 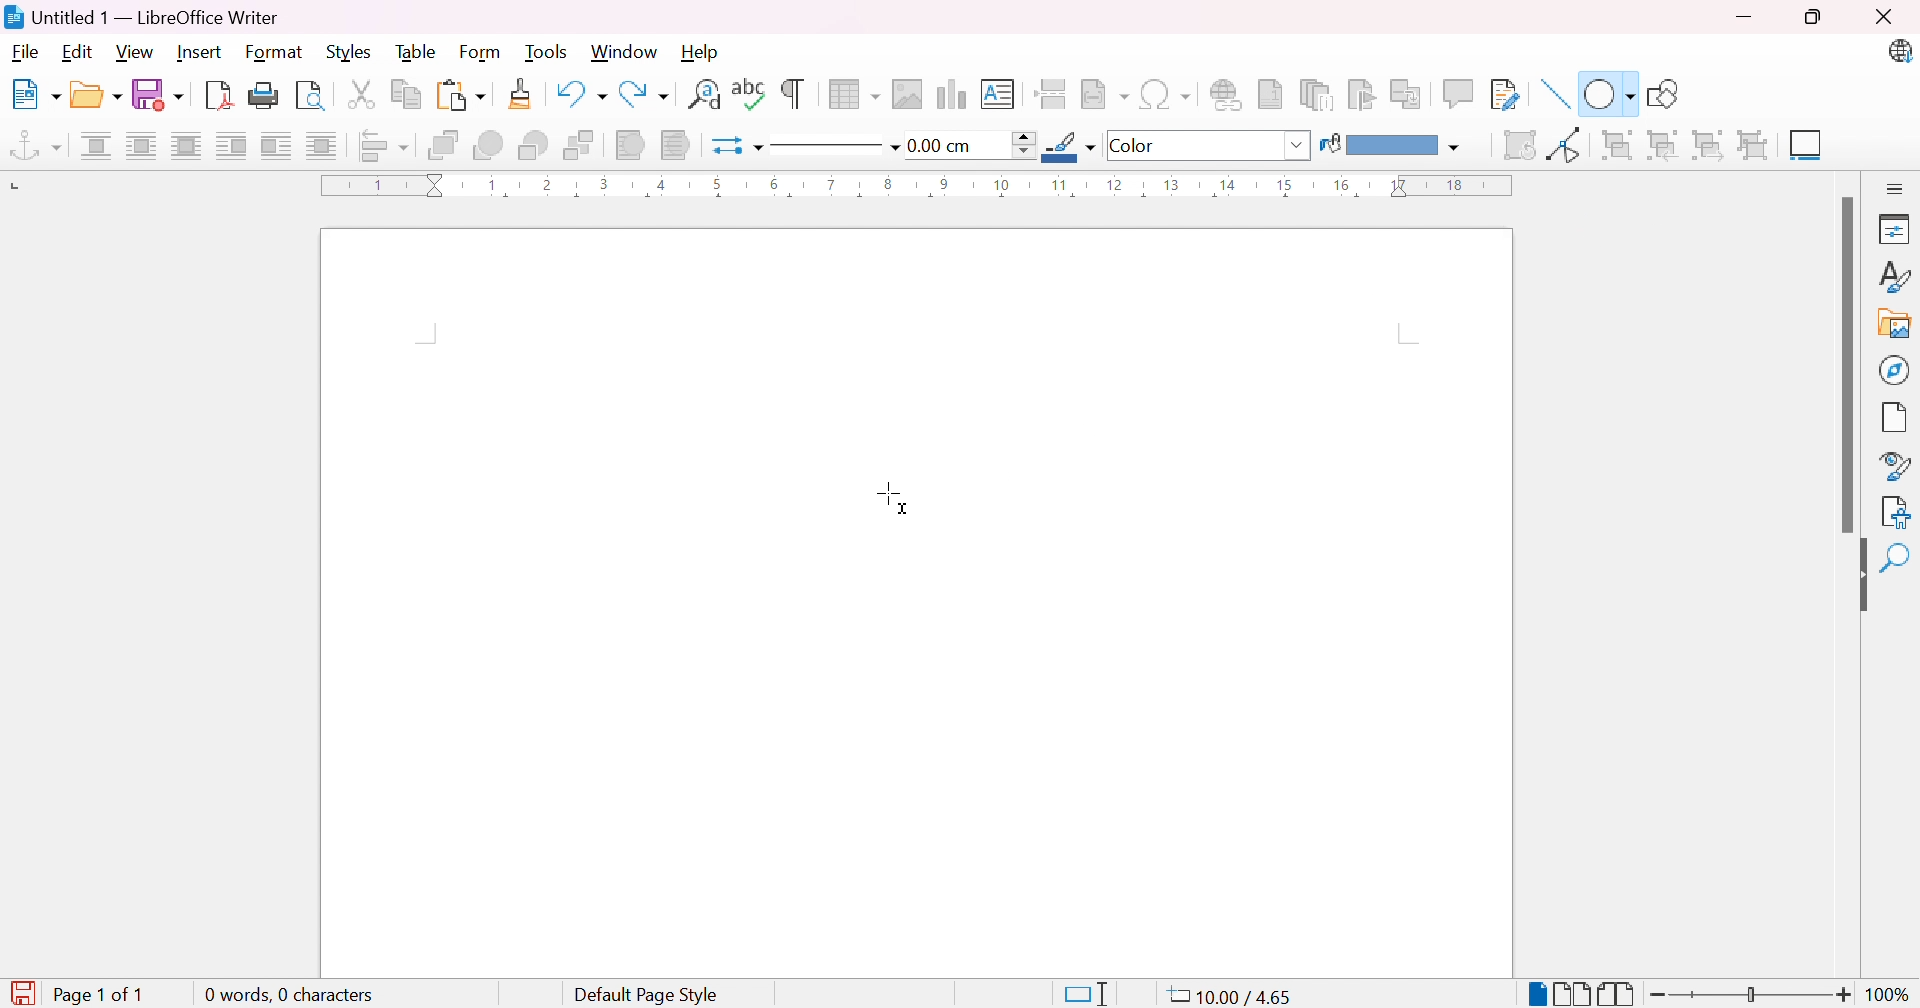 What do you see at coordinates (1893, 606) in the screenshot?
I see `Find` at bounding box center [1893, 606].